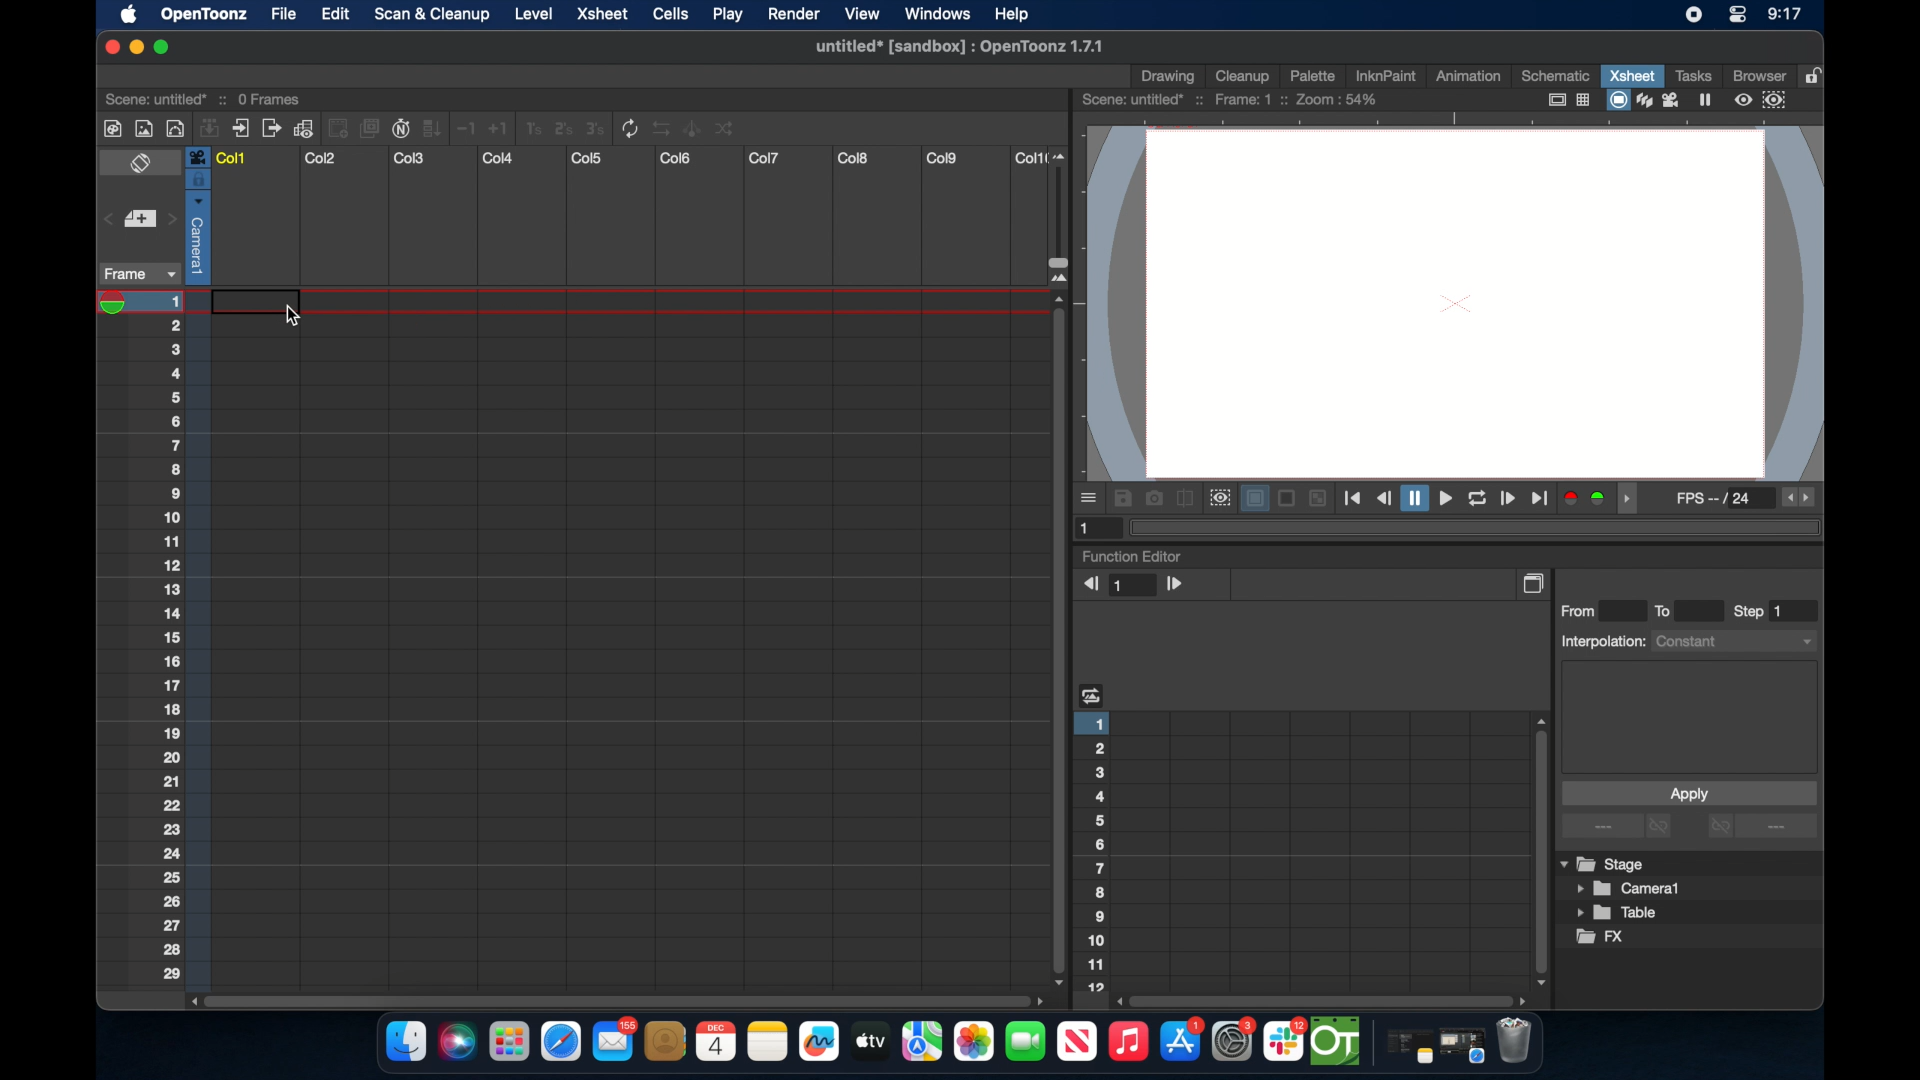 The width and height of the screenshot is (1920, 1080). Describe the element at coordinates (767, 1042) in the screenshot. I see `notes` at that location.